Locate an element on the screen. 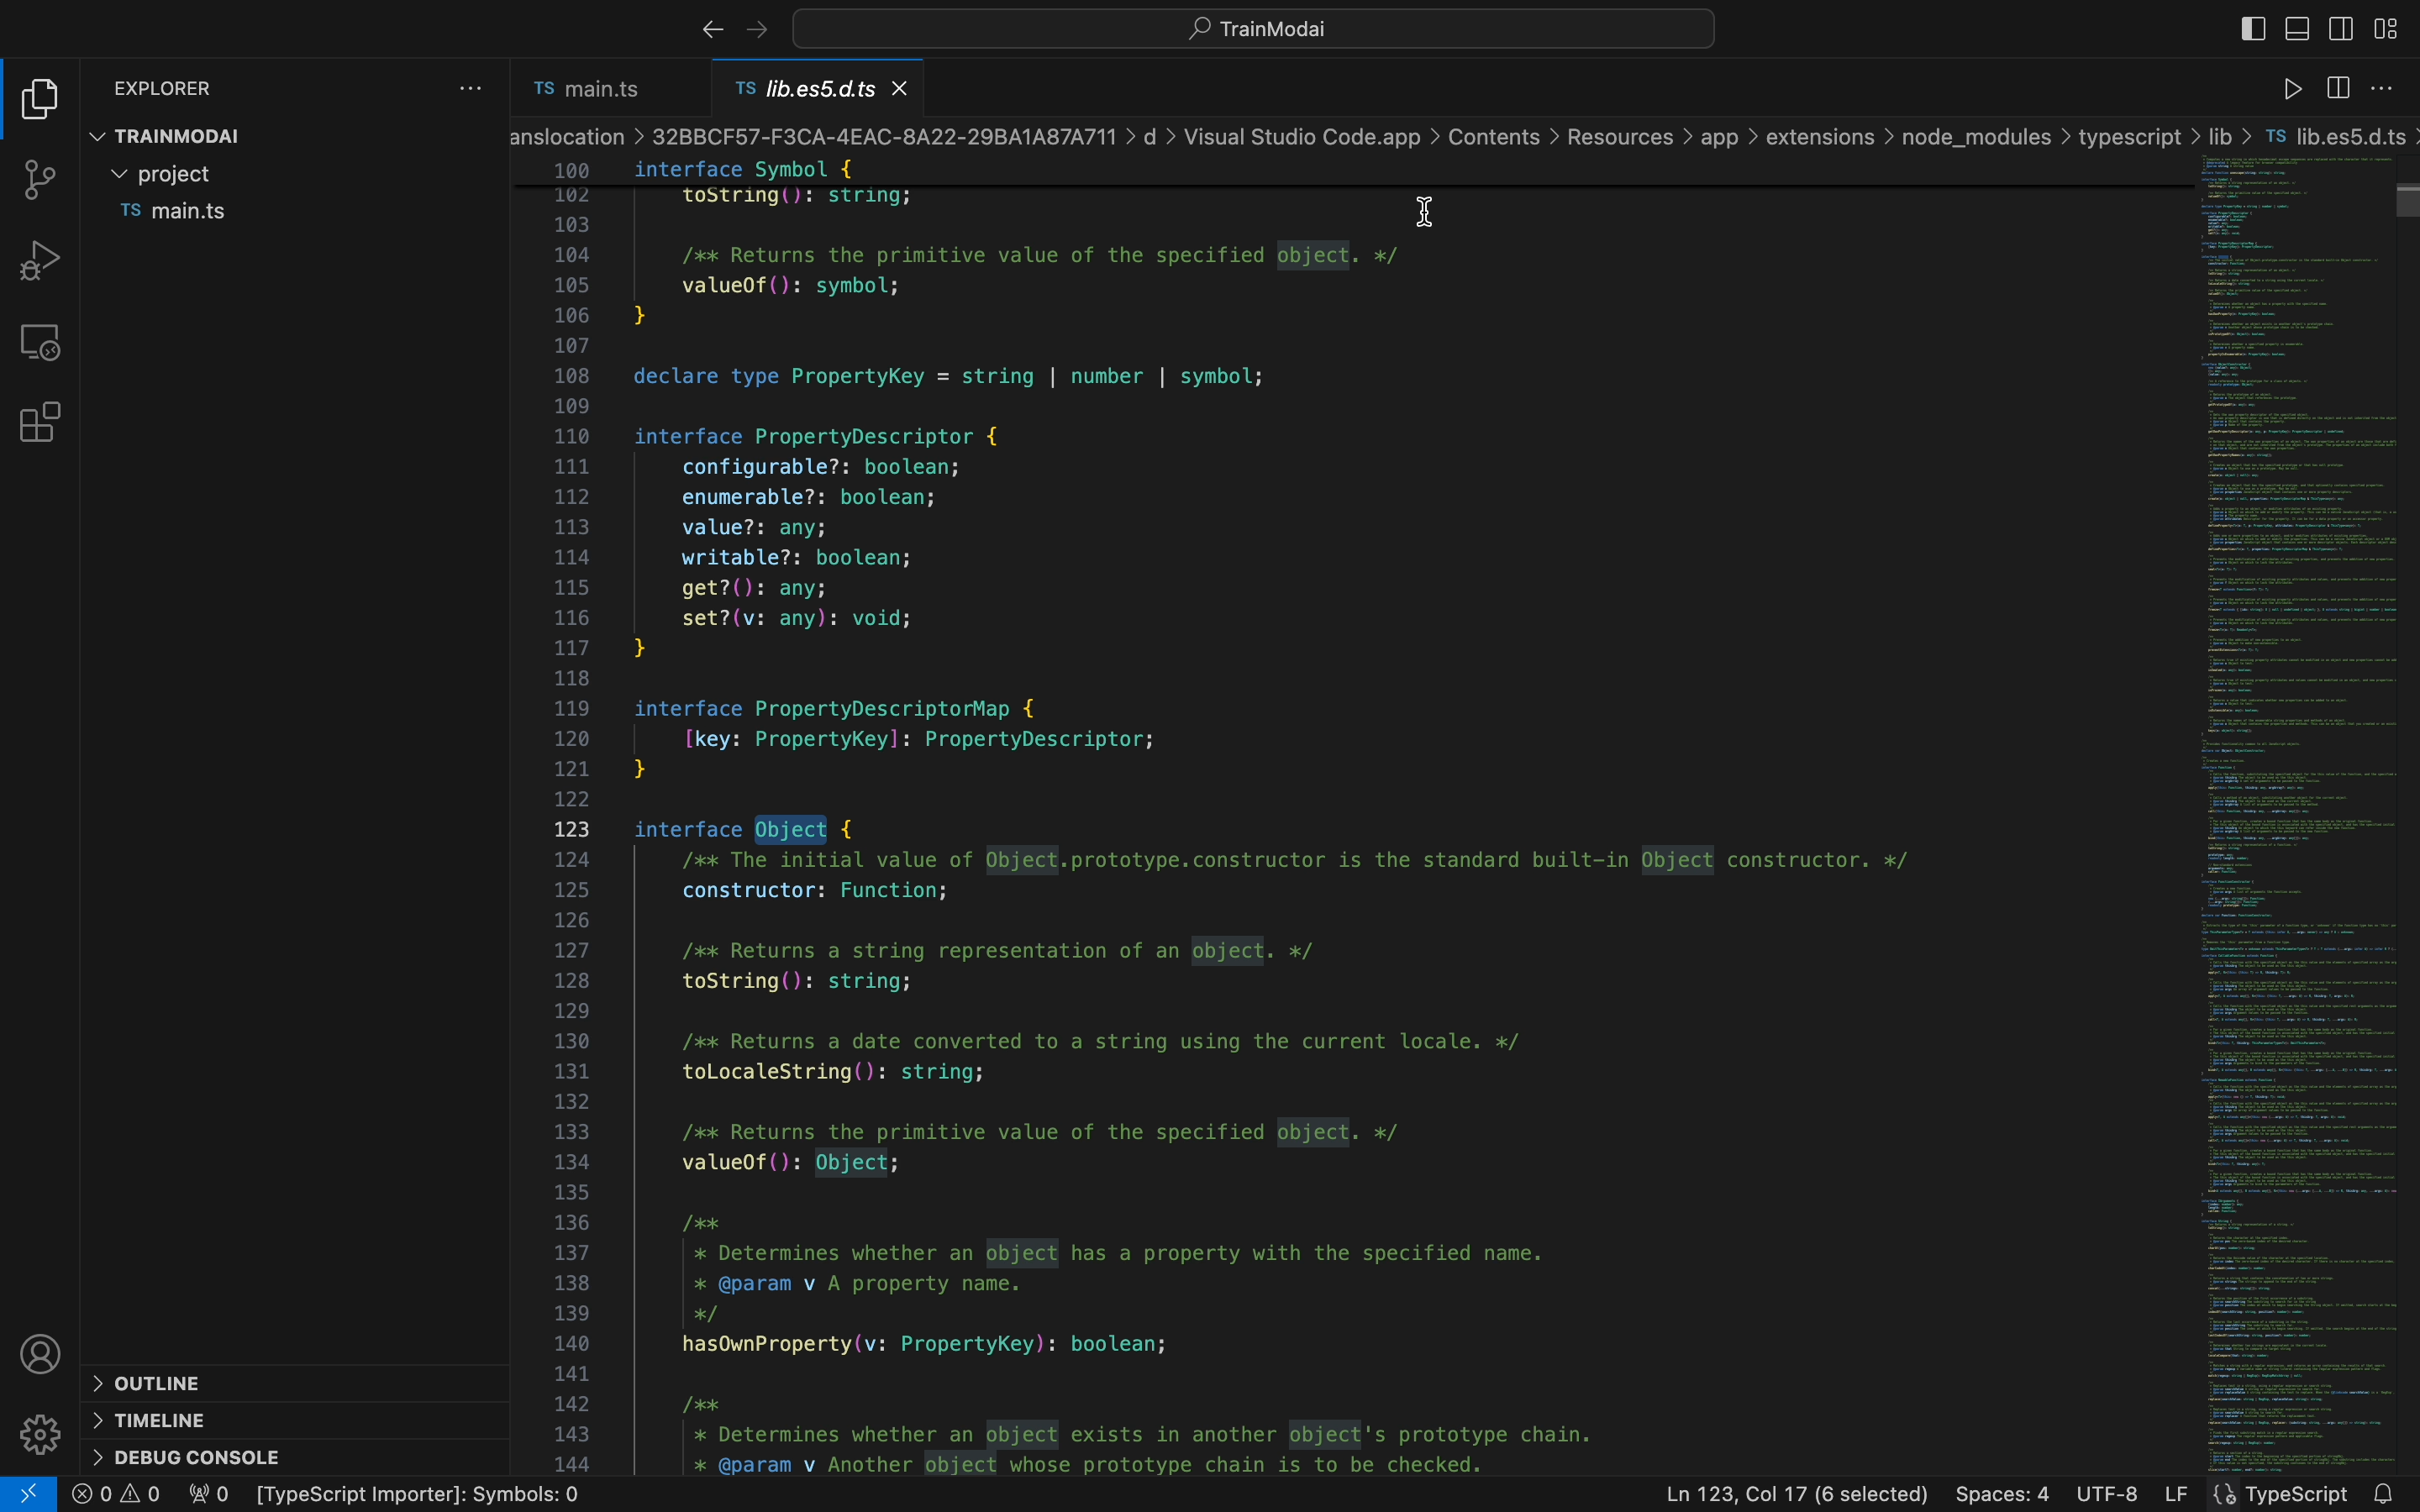 The width and height of the screenshot is (2420, 1512). explorer is located at coordinates (190, 90).